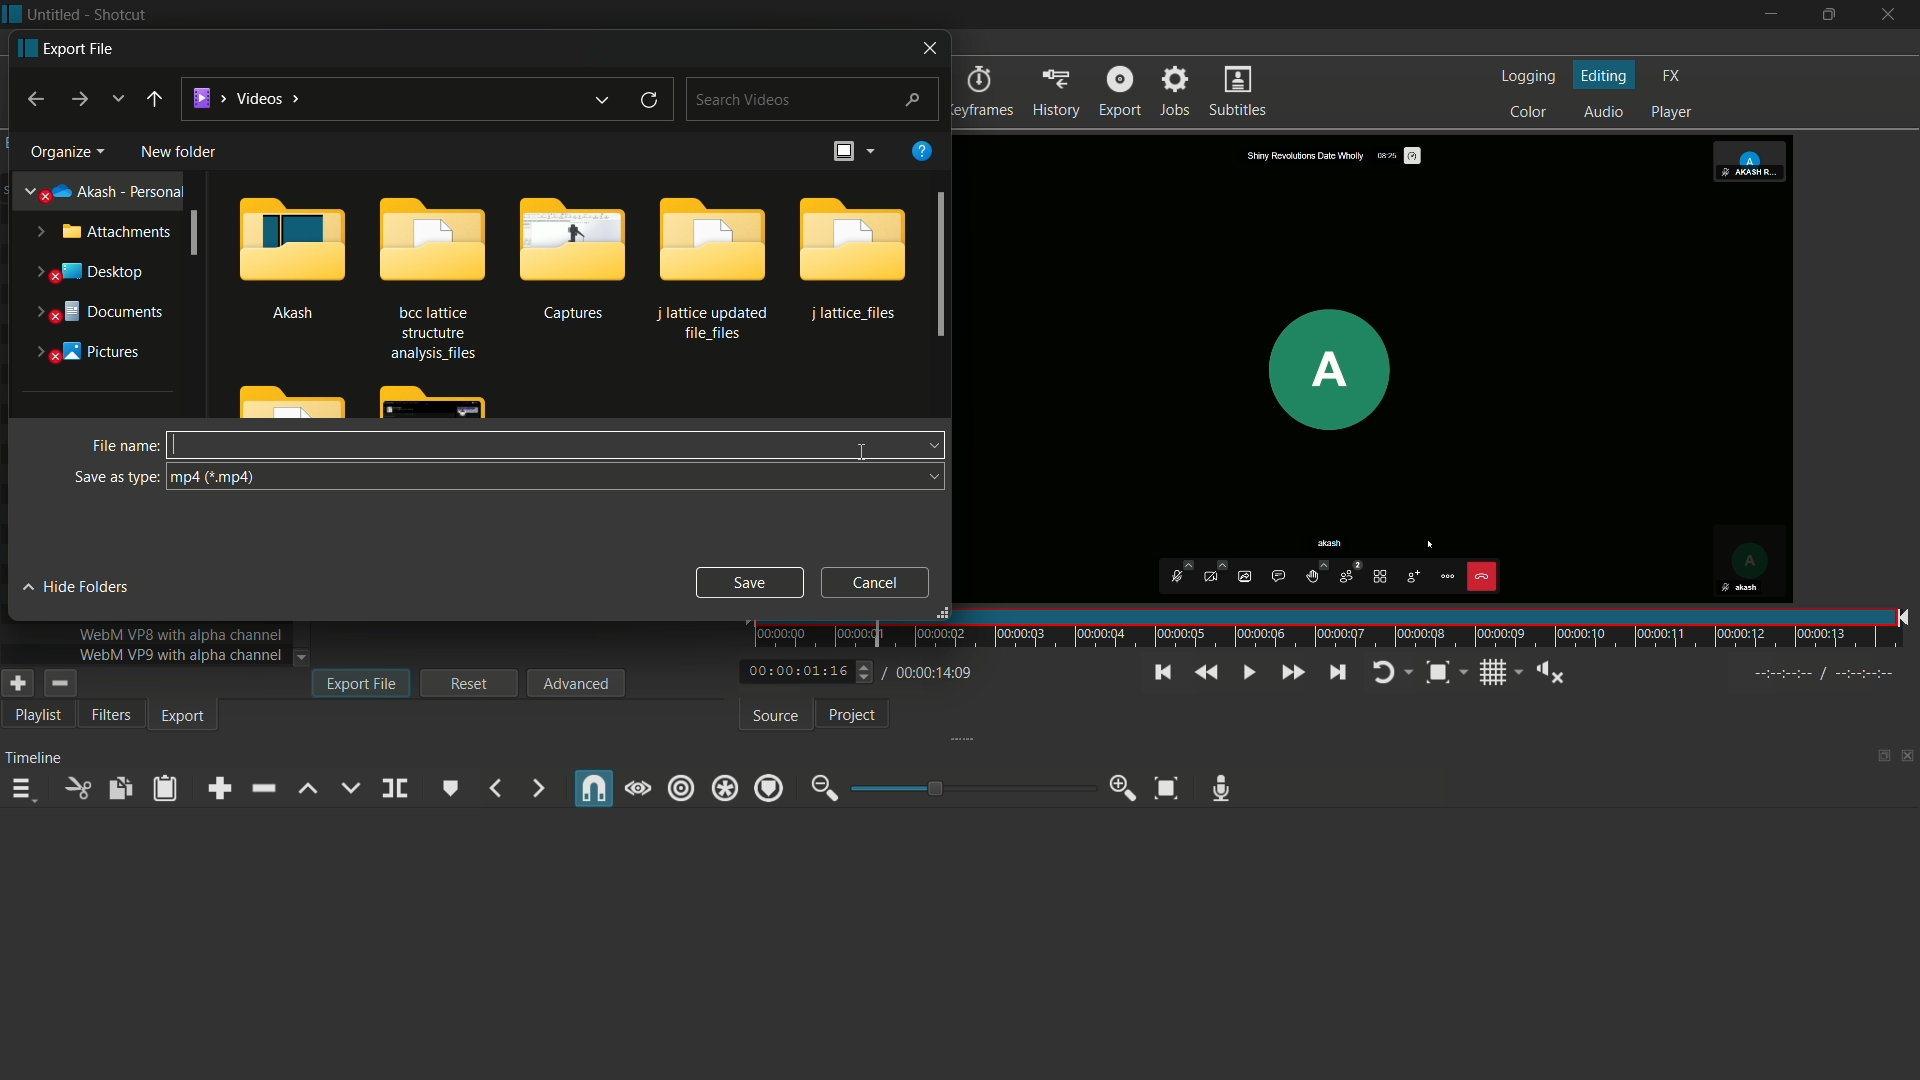  I want to click on export file, so click(361, 682).